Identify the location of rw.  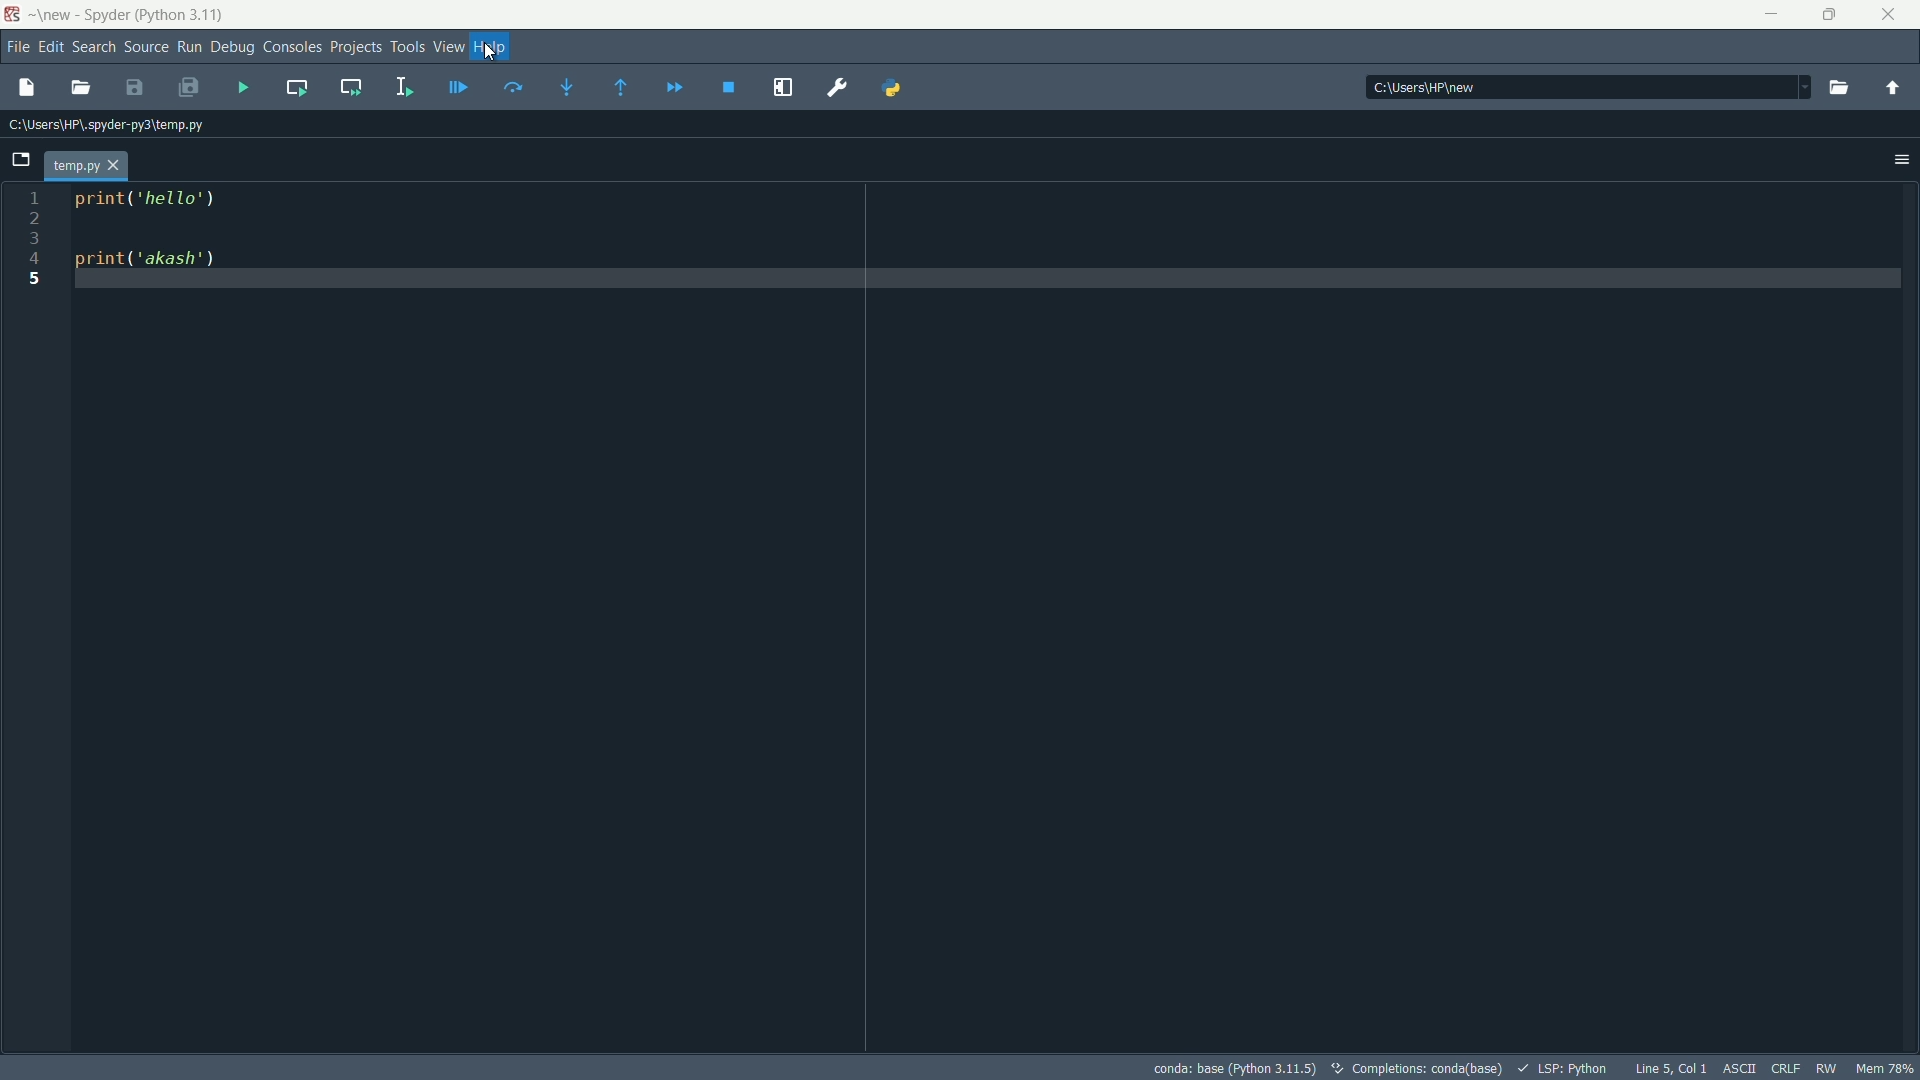
(1829, 1069).